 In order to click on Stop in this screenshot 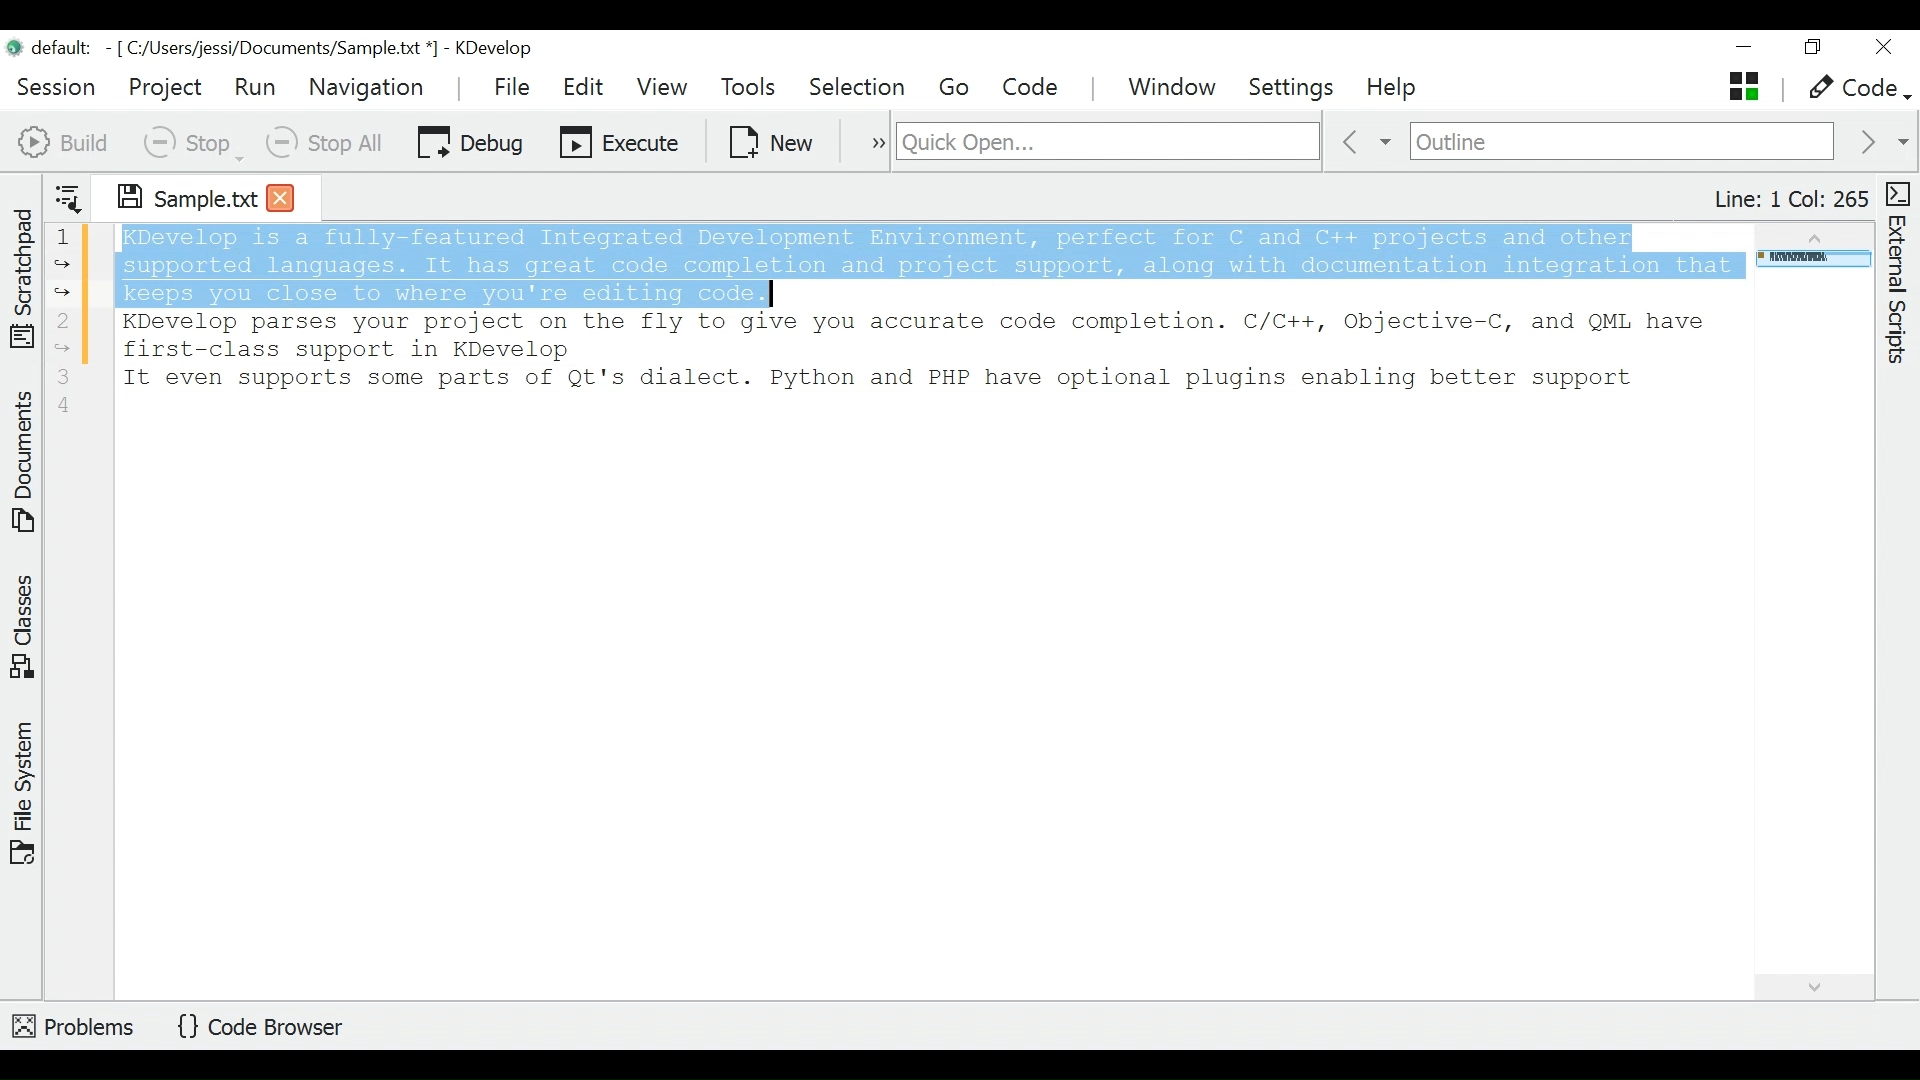, I will do `click(191, 142)`.